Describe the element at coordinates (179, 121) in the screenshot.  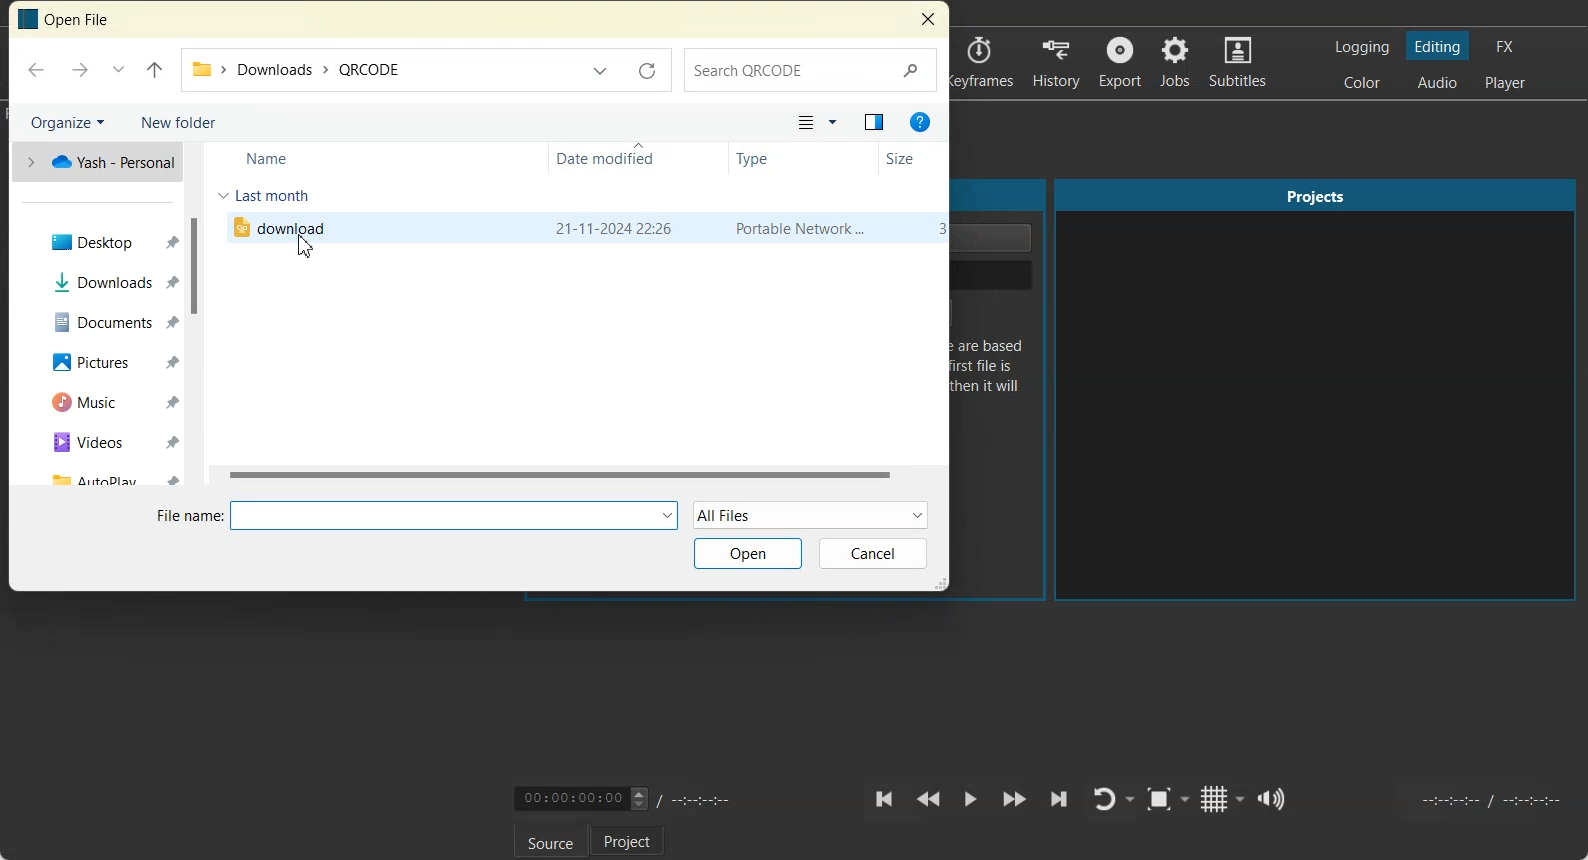
I see `New Folder` at that location.